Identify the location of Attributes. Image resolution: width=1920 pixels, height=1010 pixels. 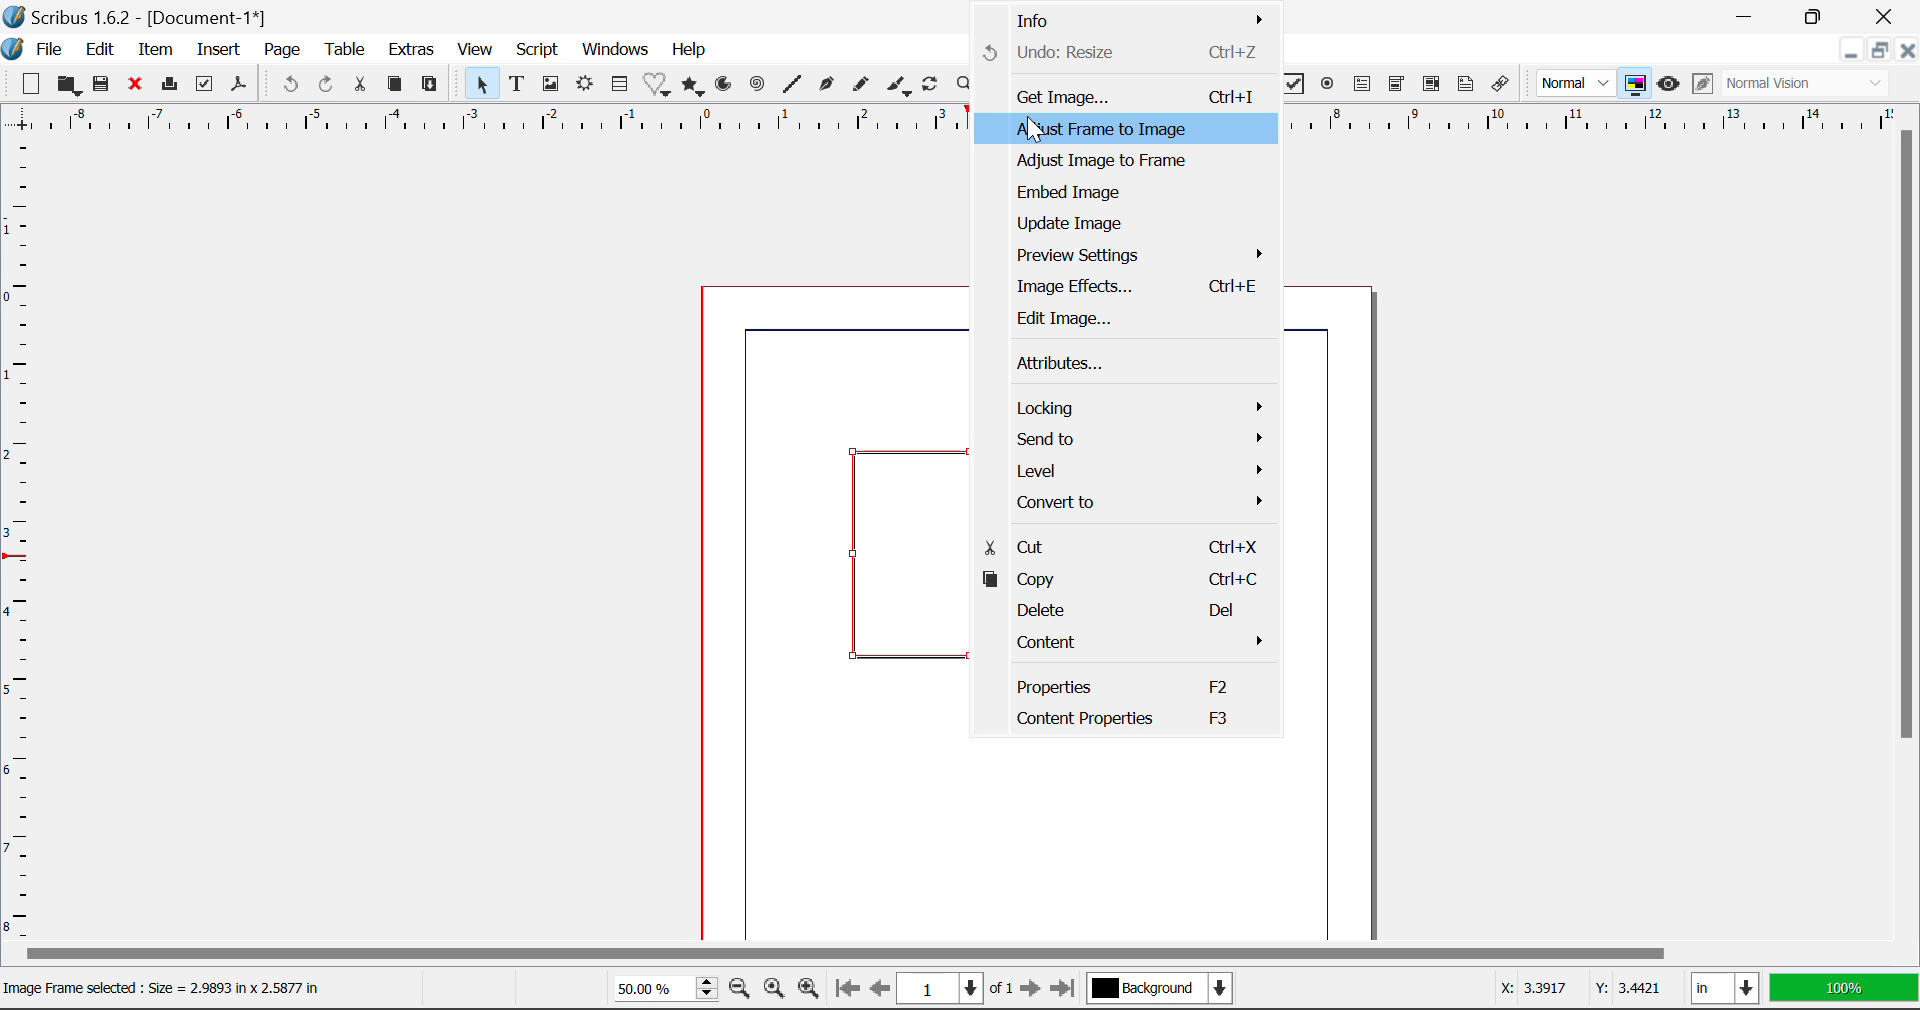
(1127, 361).